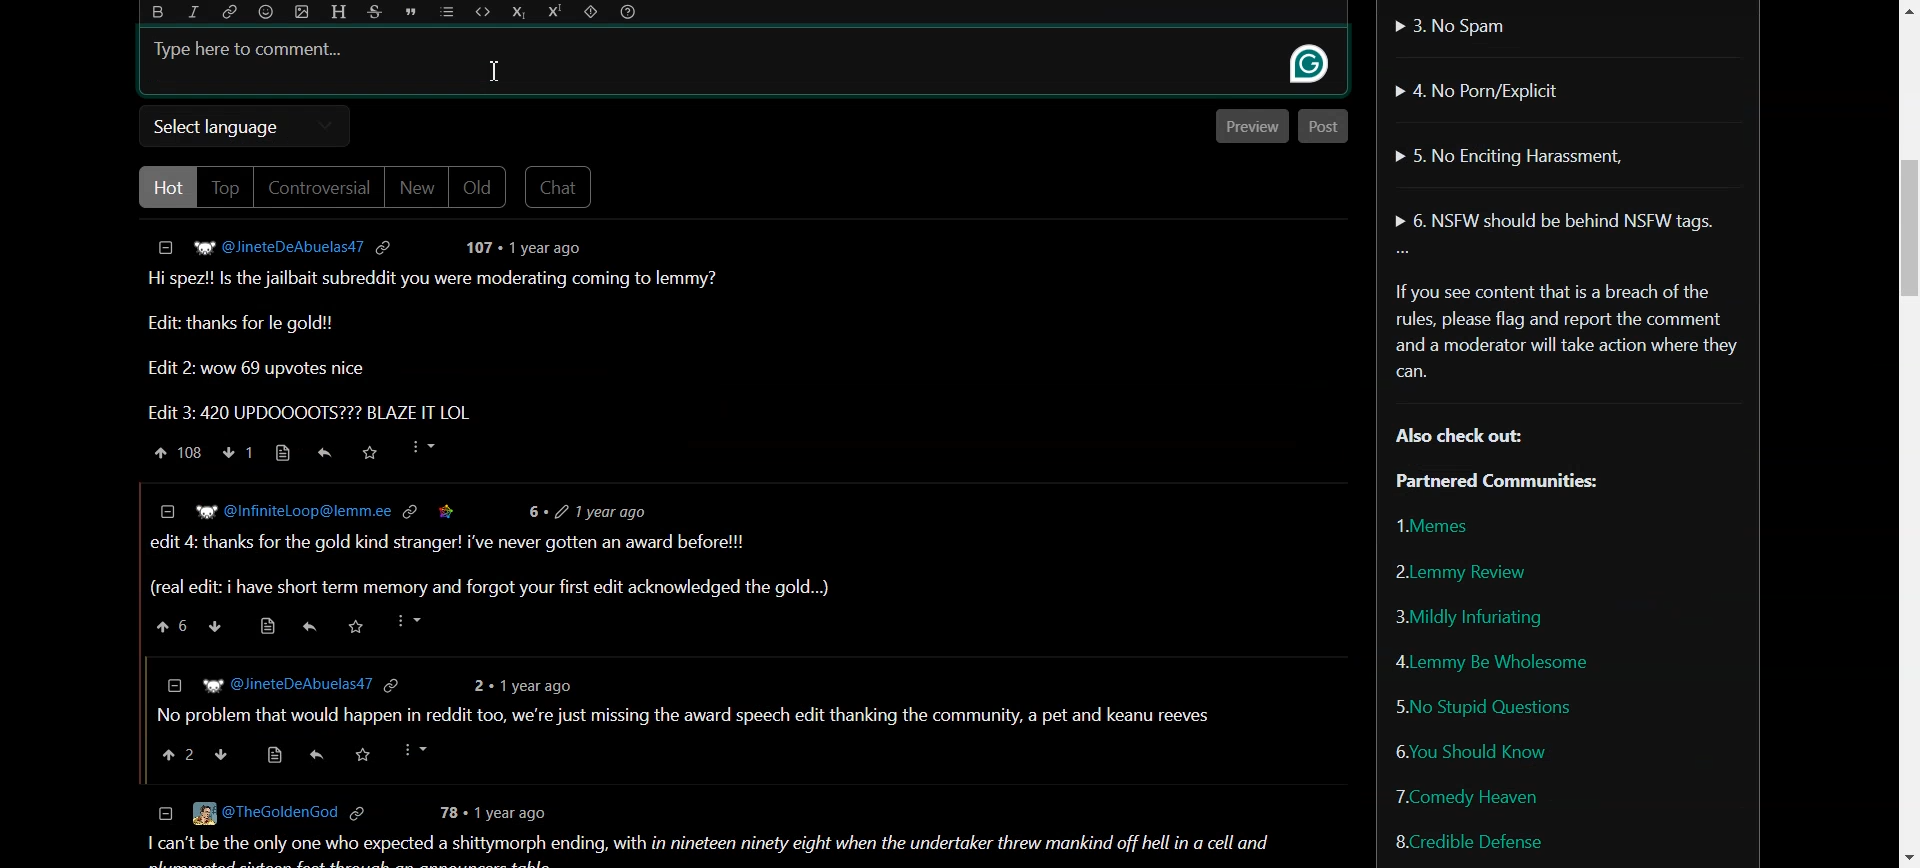  What do you see at coordinates (170, 628) in the screenshot?
I see `upvote` at bounding box center [170, 628].